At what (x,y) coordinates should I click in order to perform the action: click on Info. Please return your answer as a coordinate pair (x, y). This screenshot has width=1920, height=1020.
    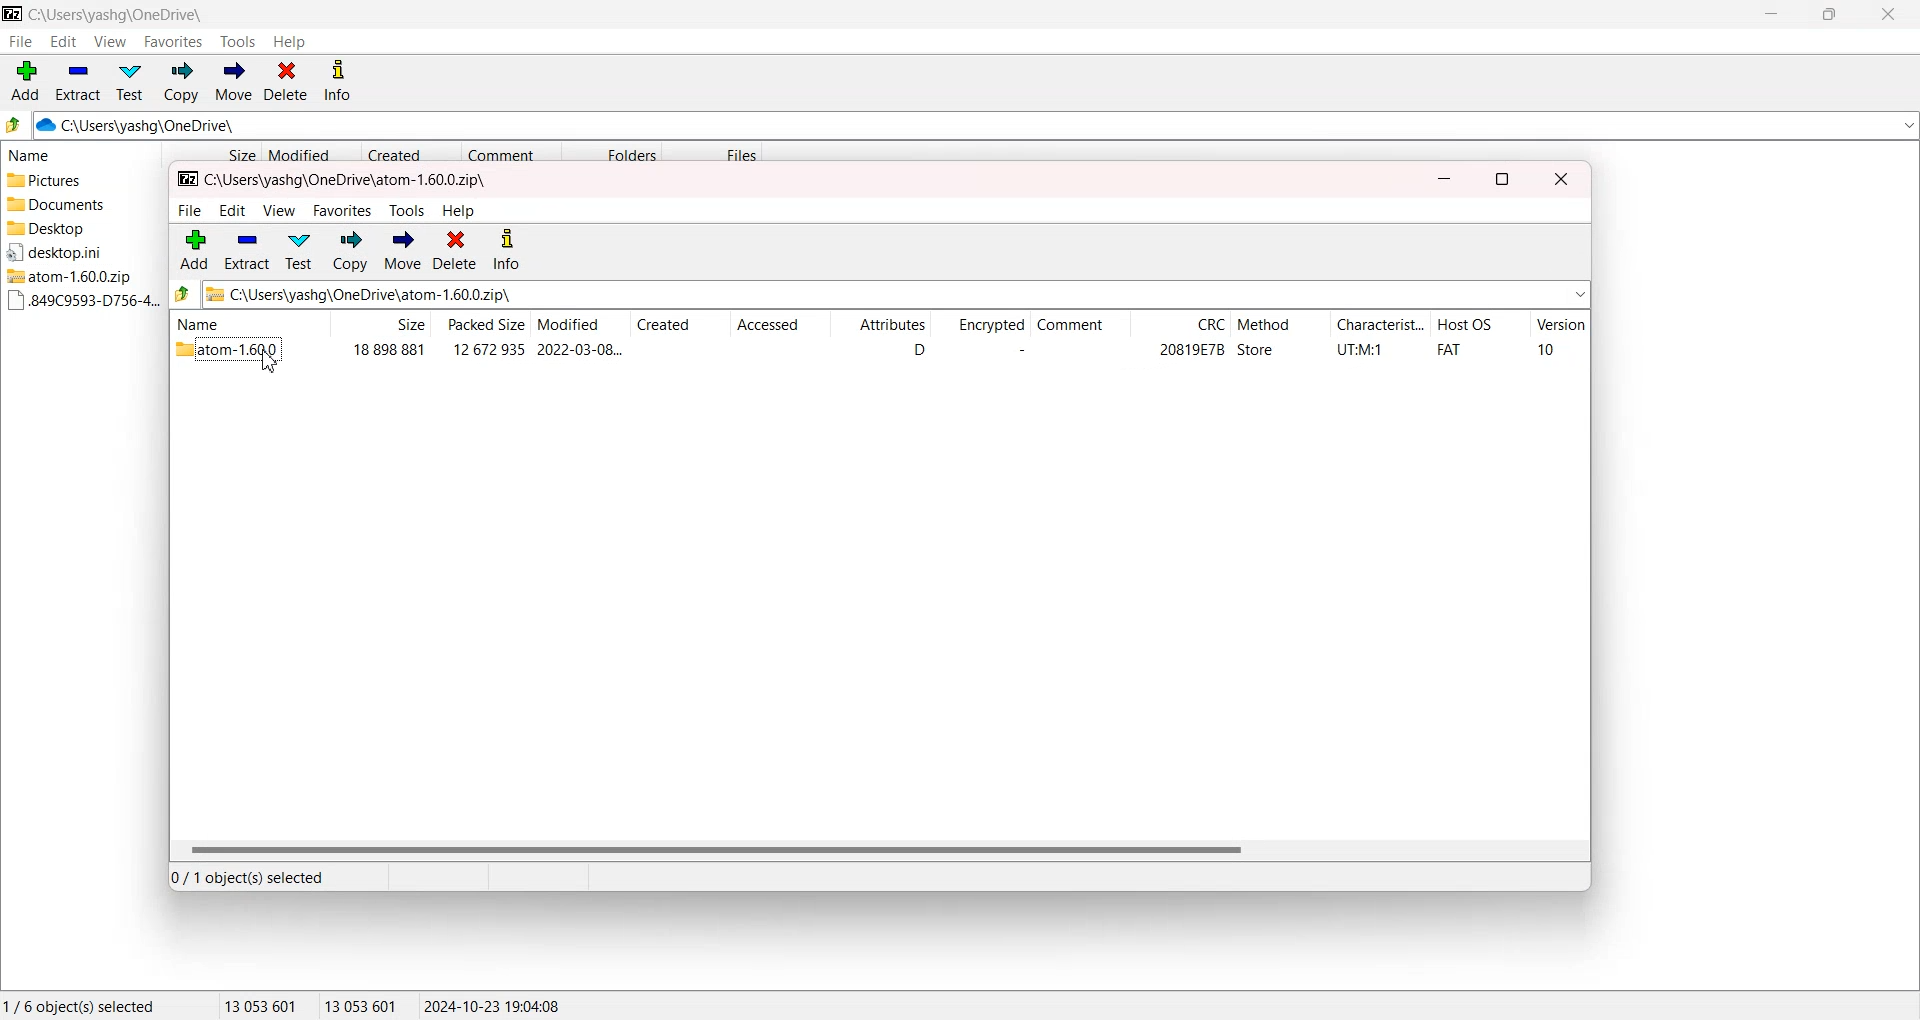
    Looking at the image, I should click on (337, 82).